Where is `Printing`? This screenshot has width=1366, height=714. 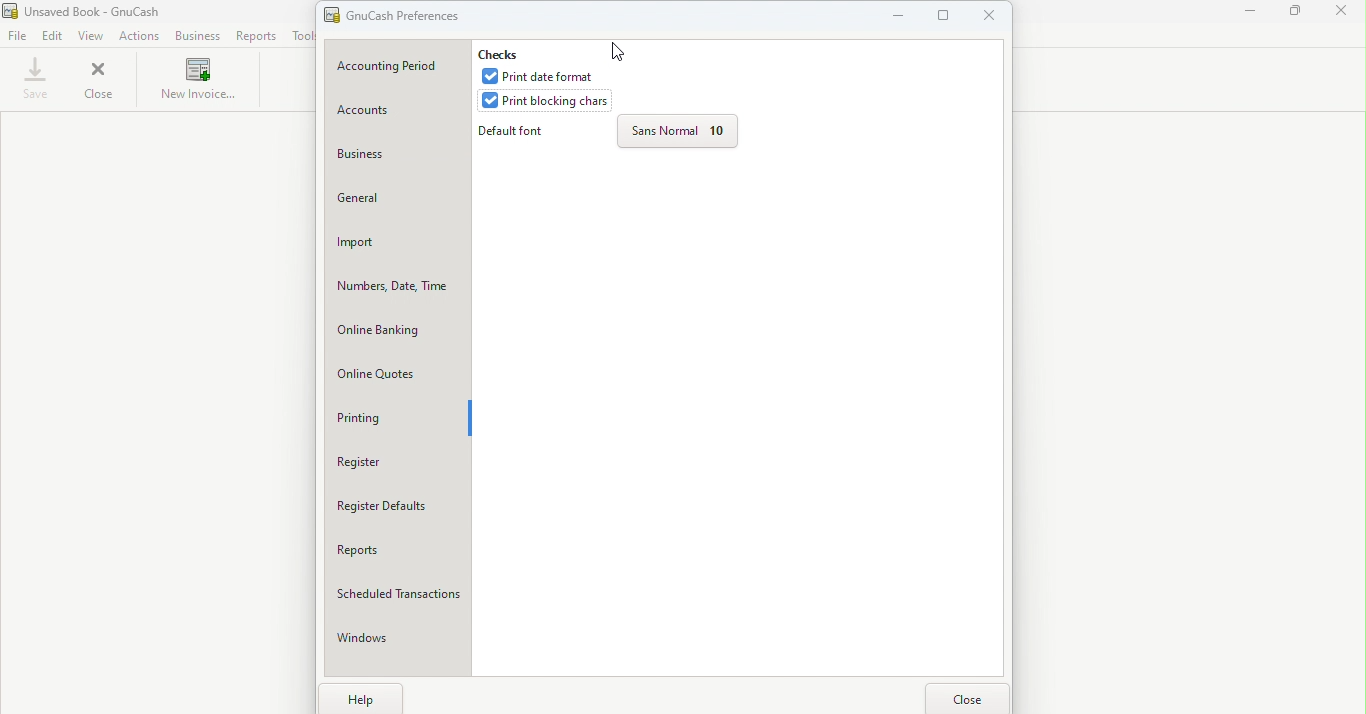
Printing is located at coordinates (395, 418).